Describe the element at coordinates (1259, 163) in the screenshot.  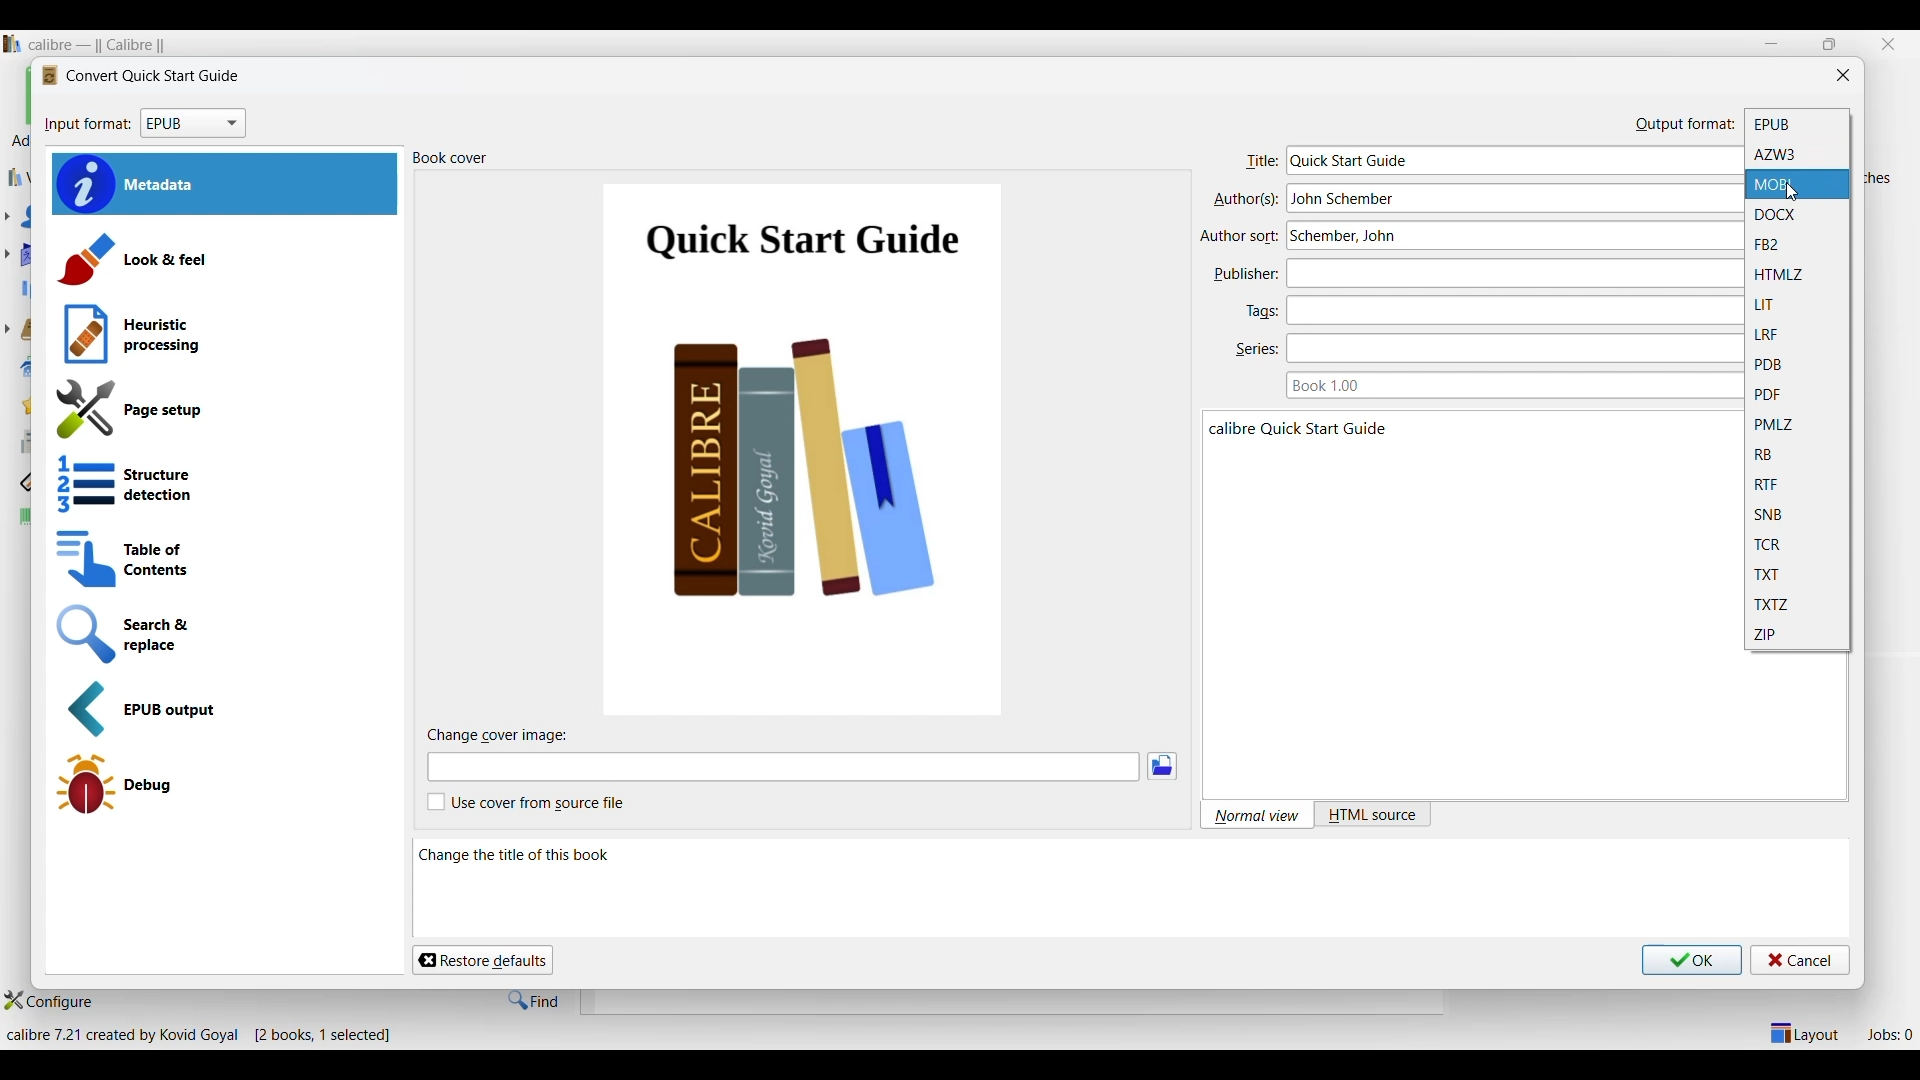
I see `title` at that location.